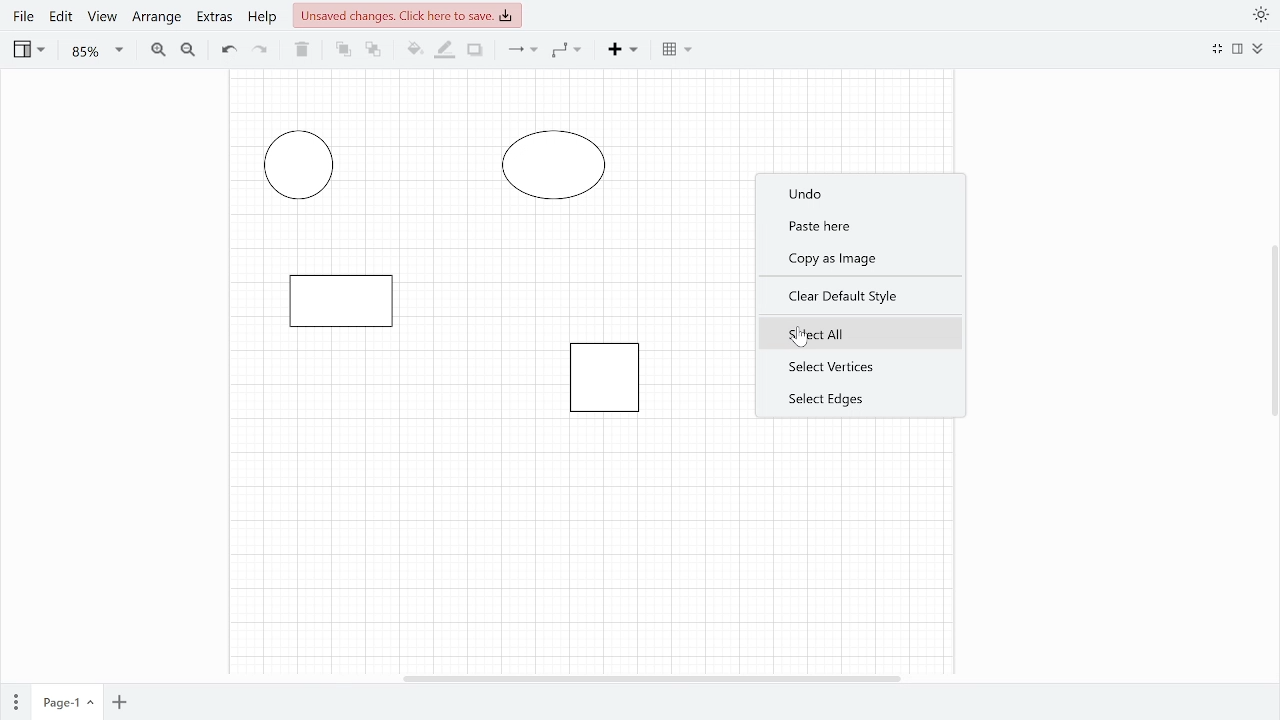 This screenshot has width=1280, height=720. I want to click on Waypoints, so click(566, 50).